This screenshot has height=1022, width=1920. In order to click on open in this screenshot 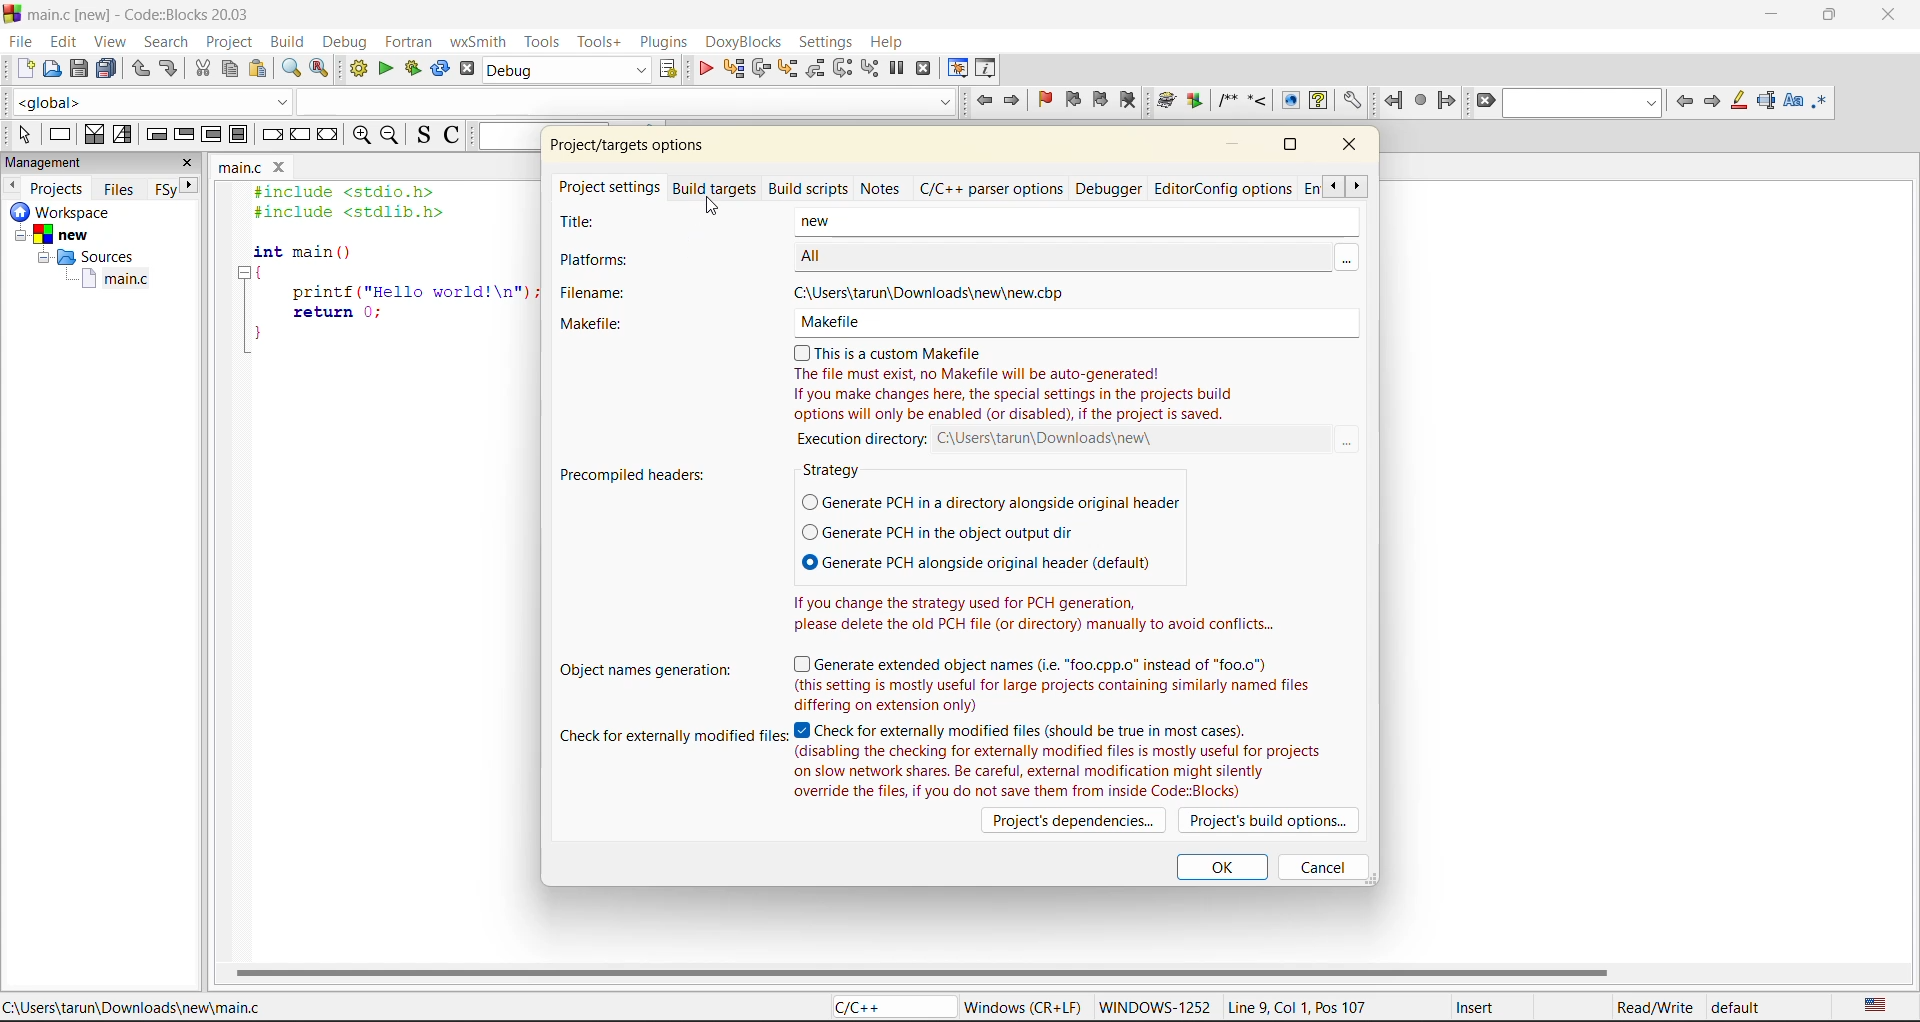, I will do `click(53, 69)`.